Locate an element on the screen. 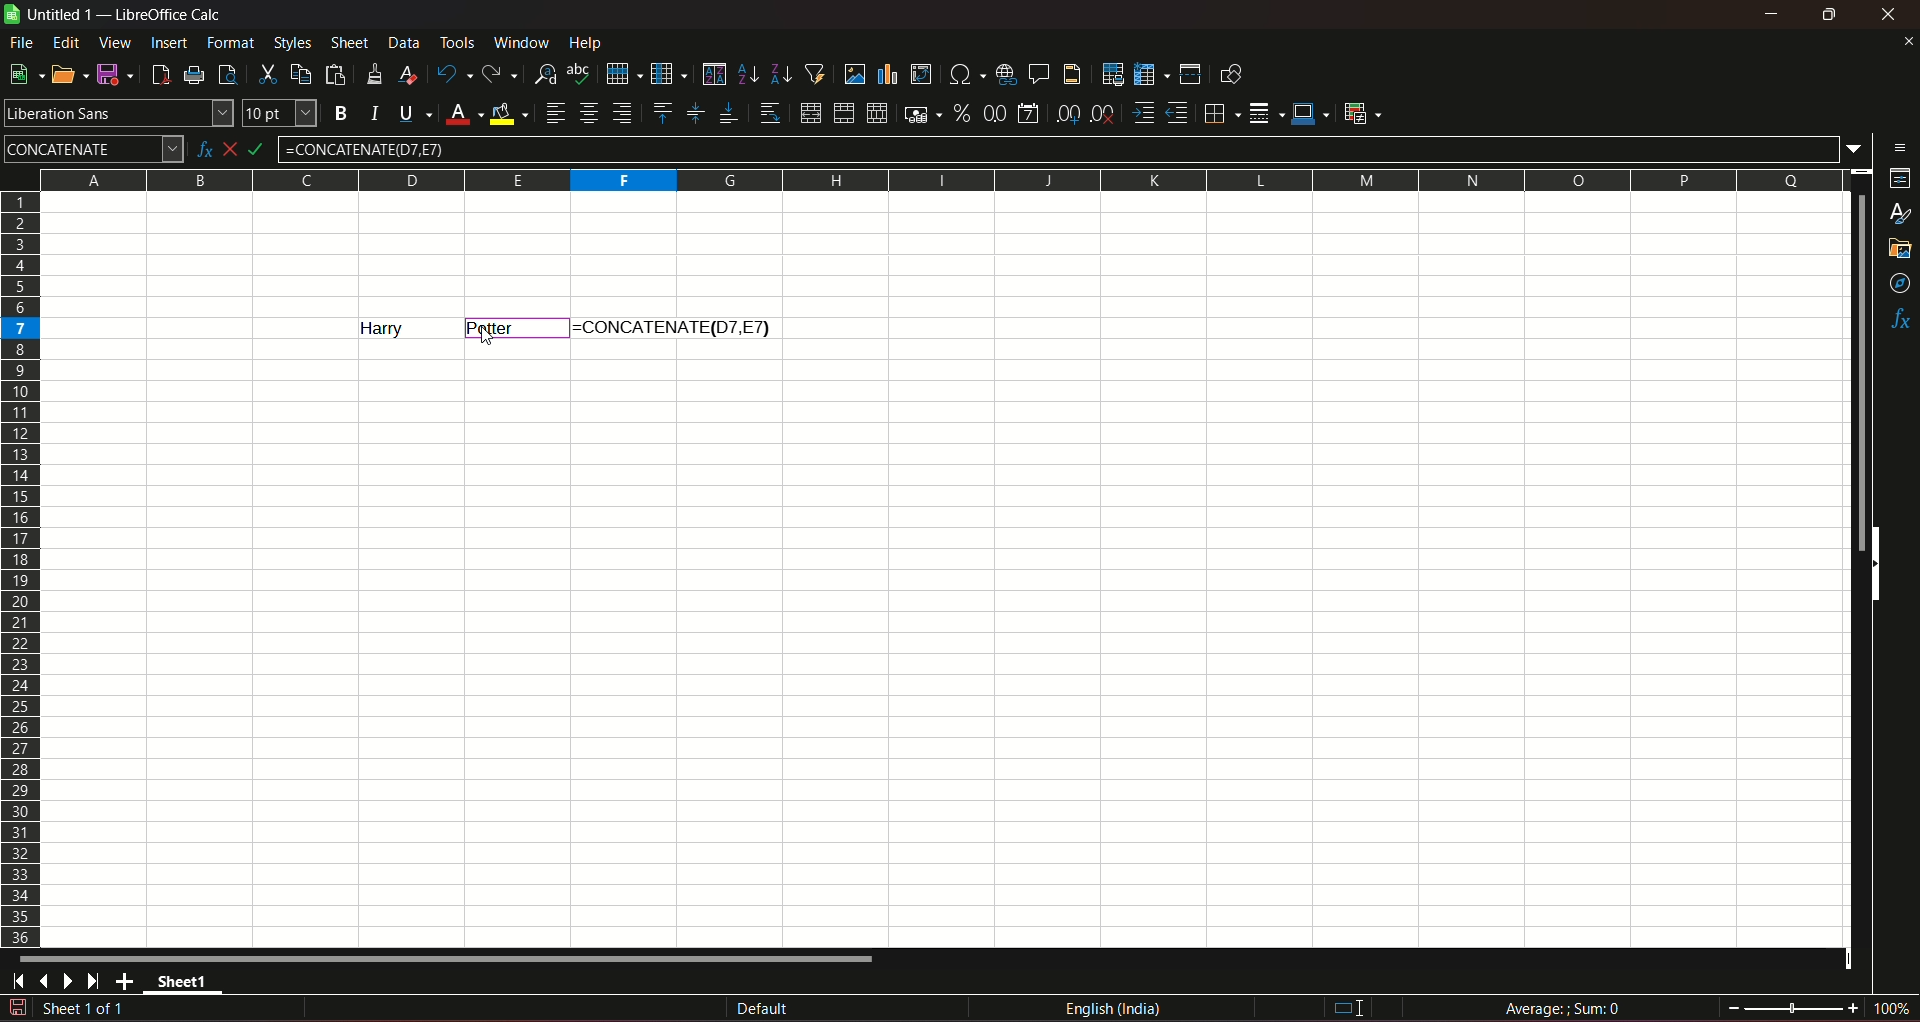 This screenshot has height=1022, width=1920. insert chart is located at coordinates (887, 75).